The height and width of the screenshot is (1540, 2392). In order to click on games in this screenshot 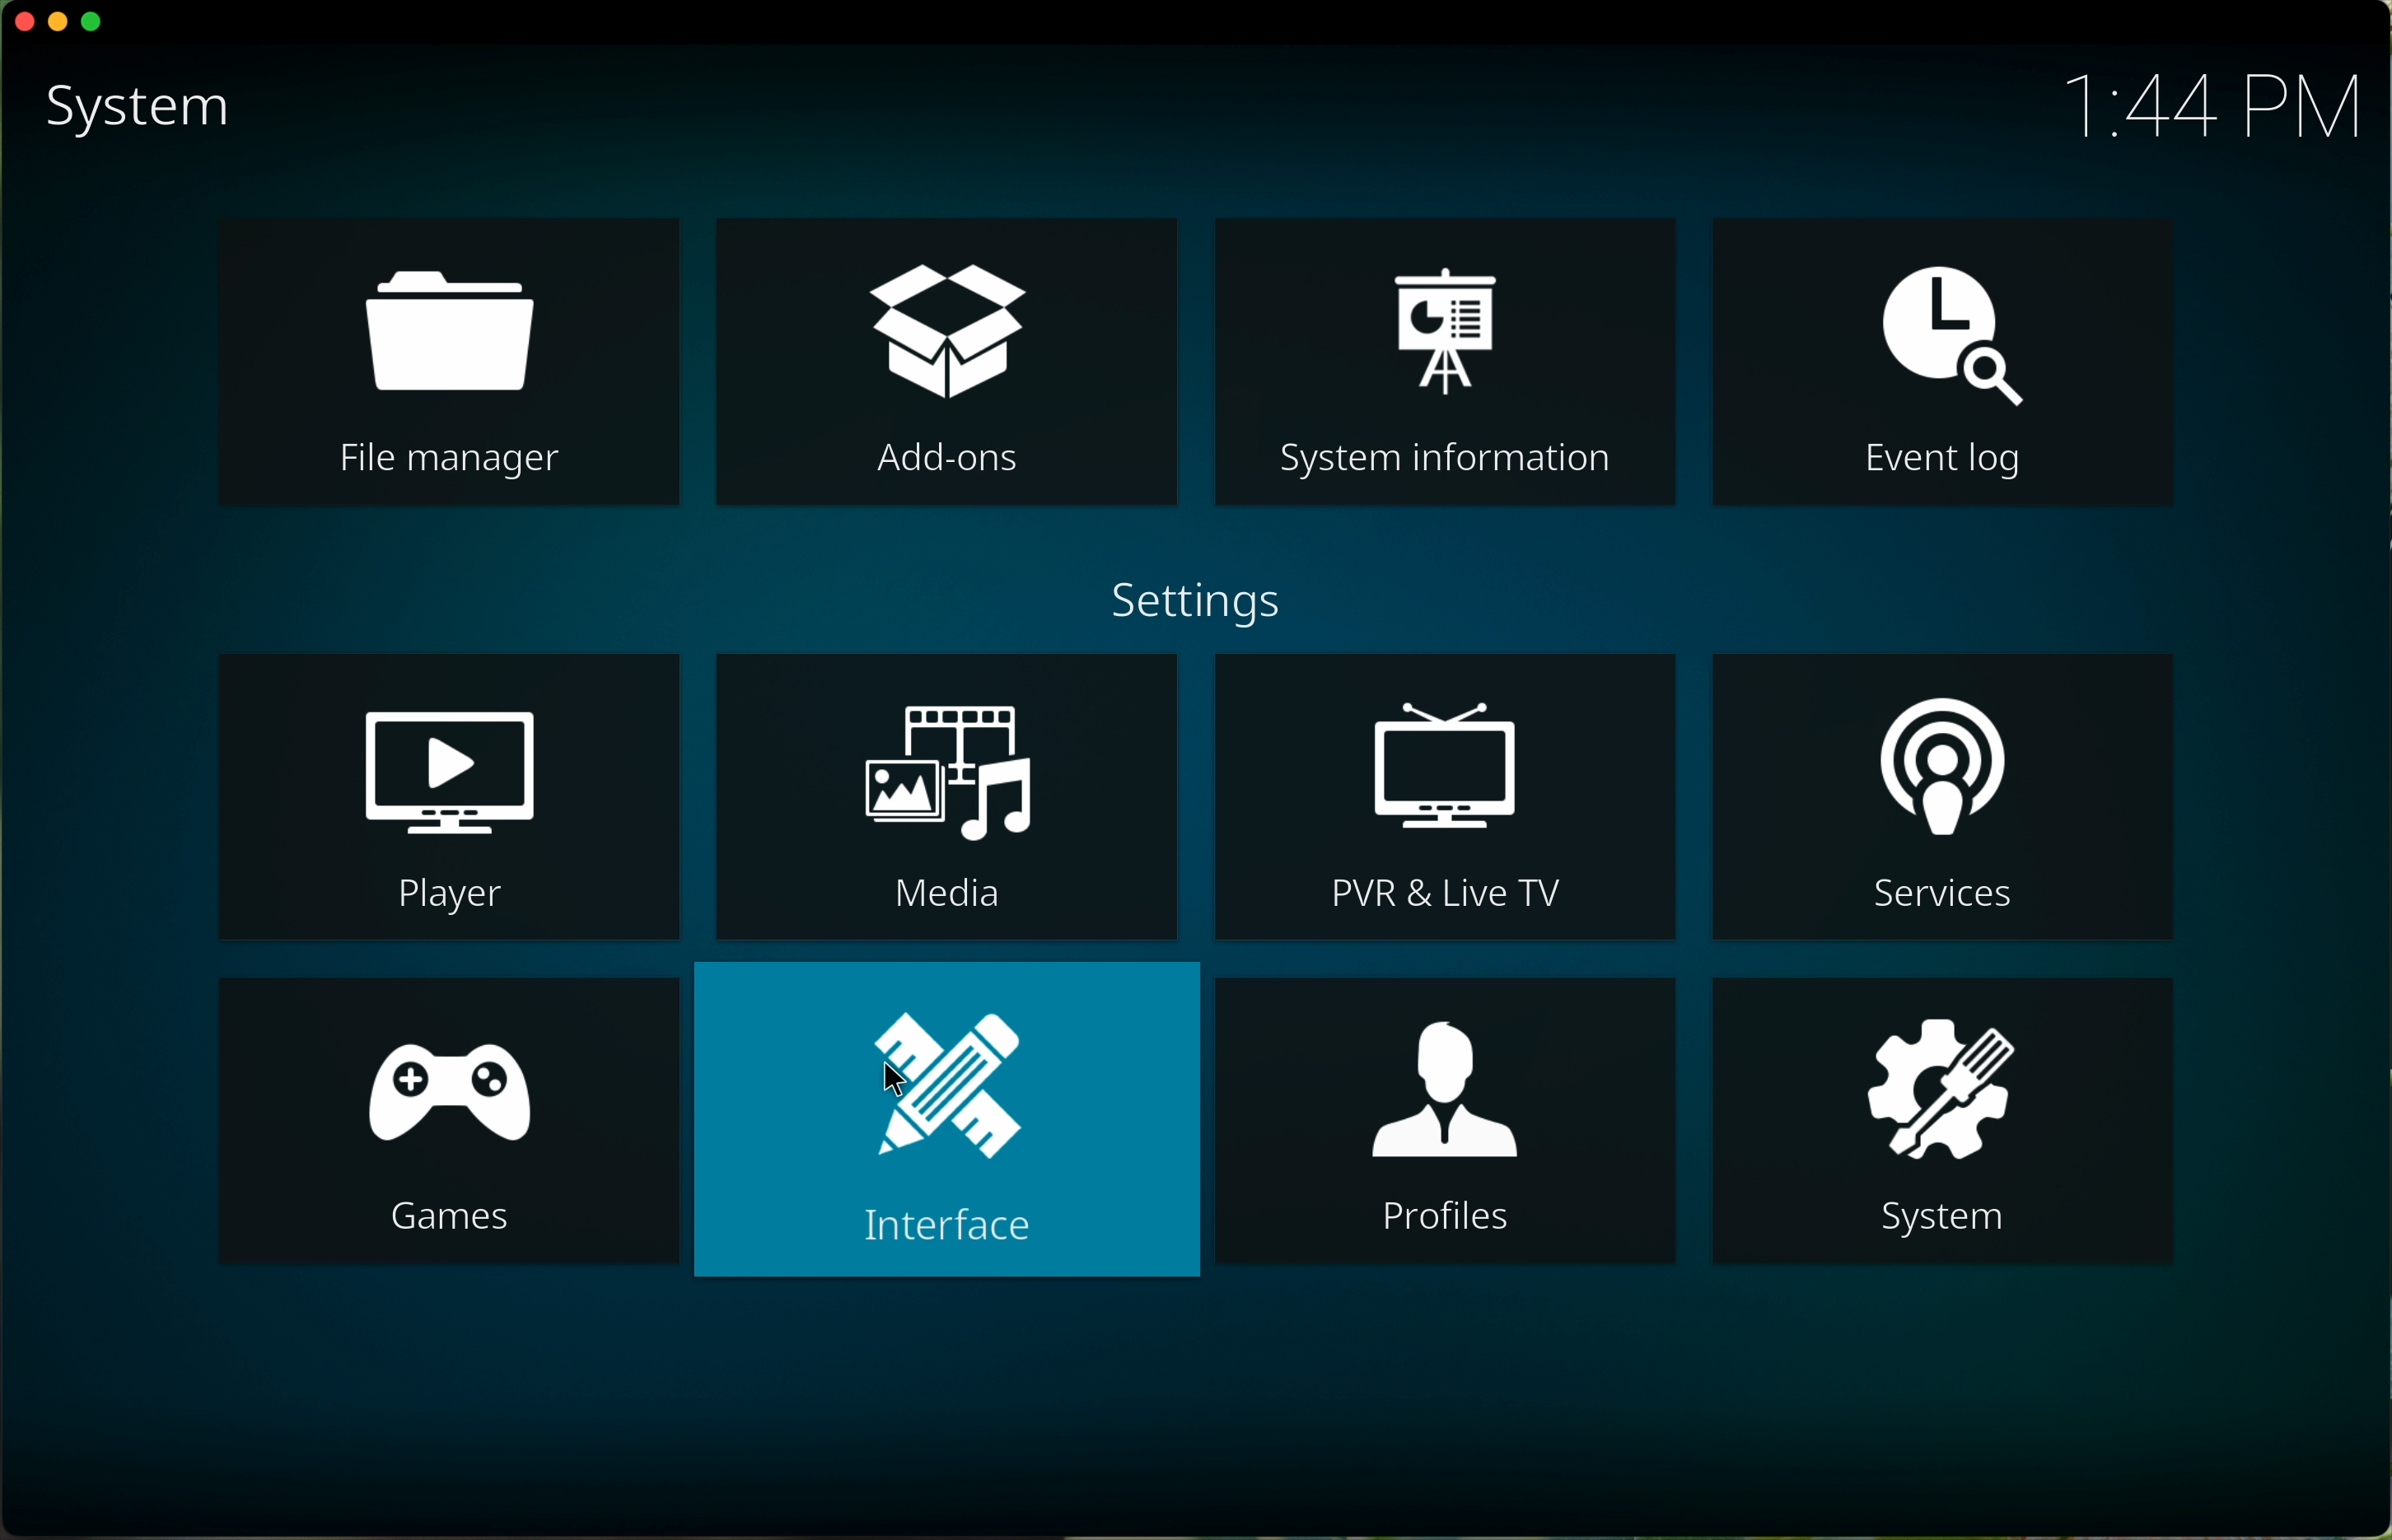, I will do `click(448, 1126)`.